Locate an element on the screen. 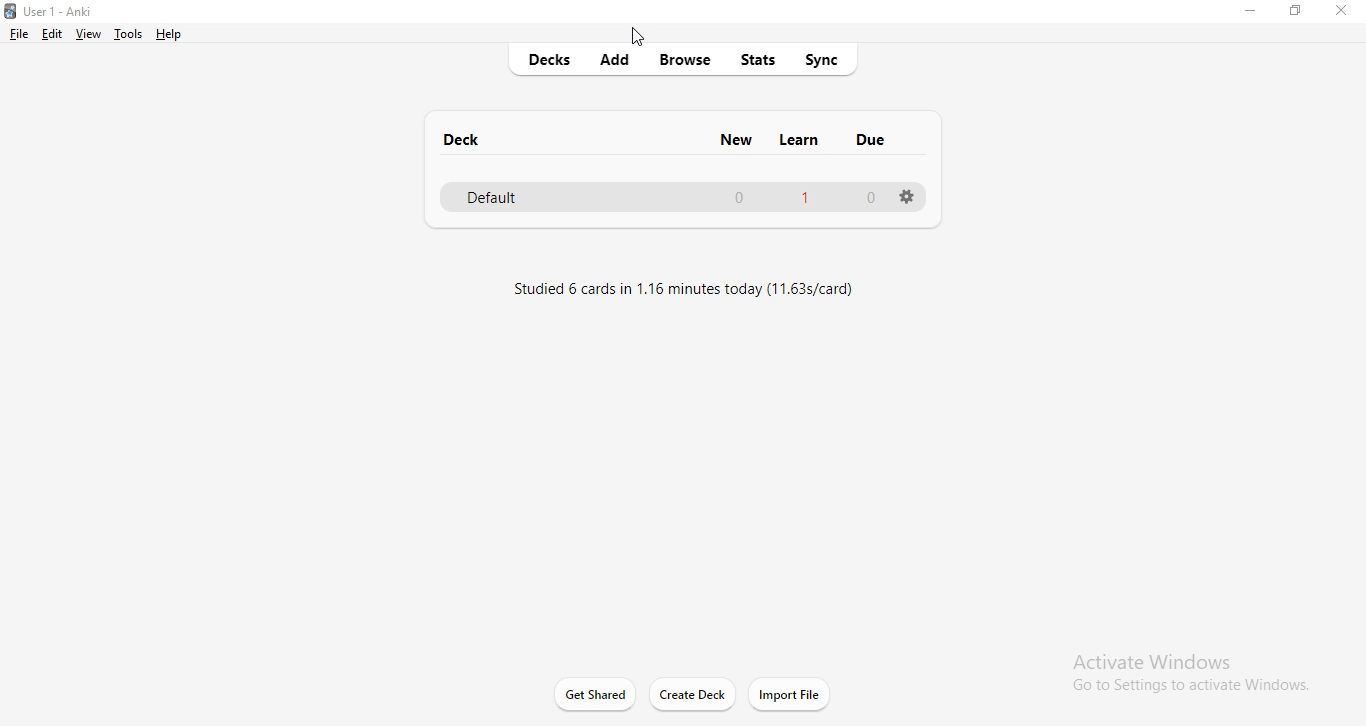  close is located at coordinates (1340, 10).